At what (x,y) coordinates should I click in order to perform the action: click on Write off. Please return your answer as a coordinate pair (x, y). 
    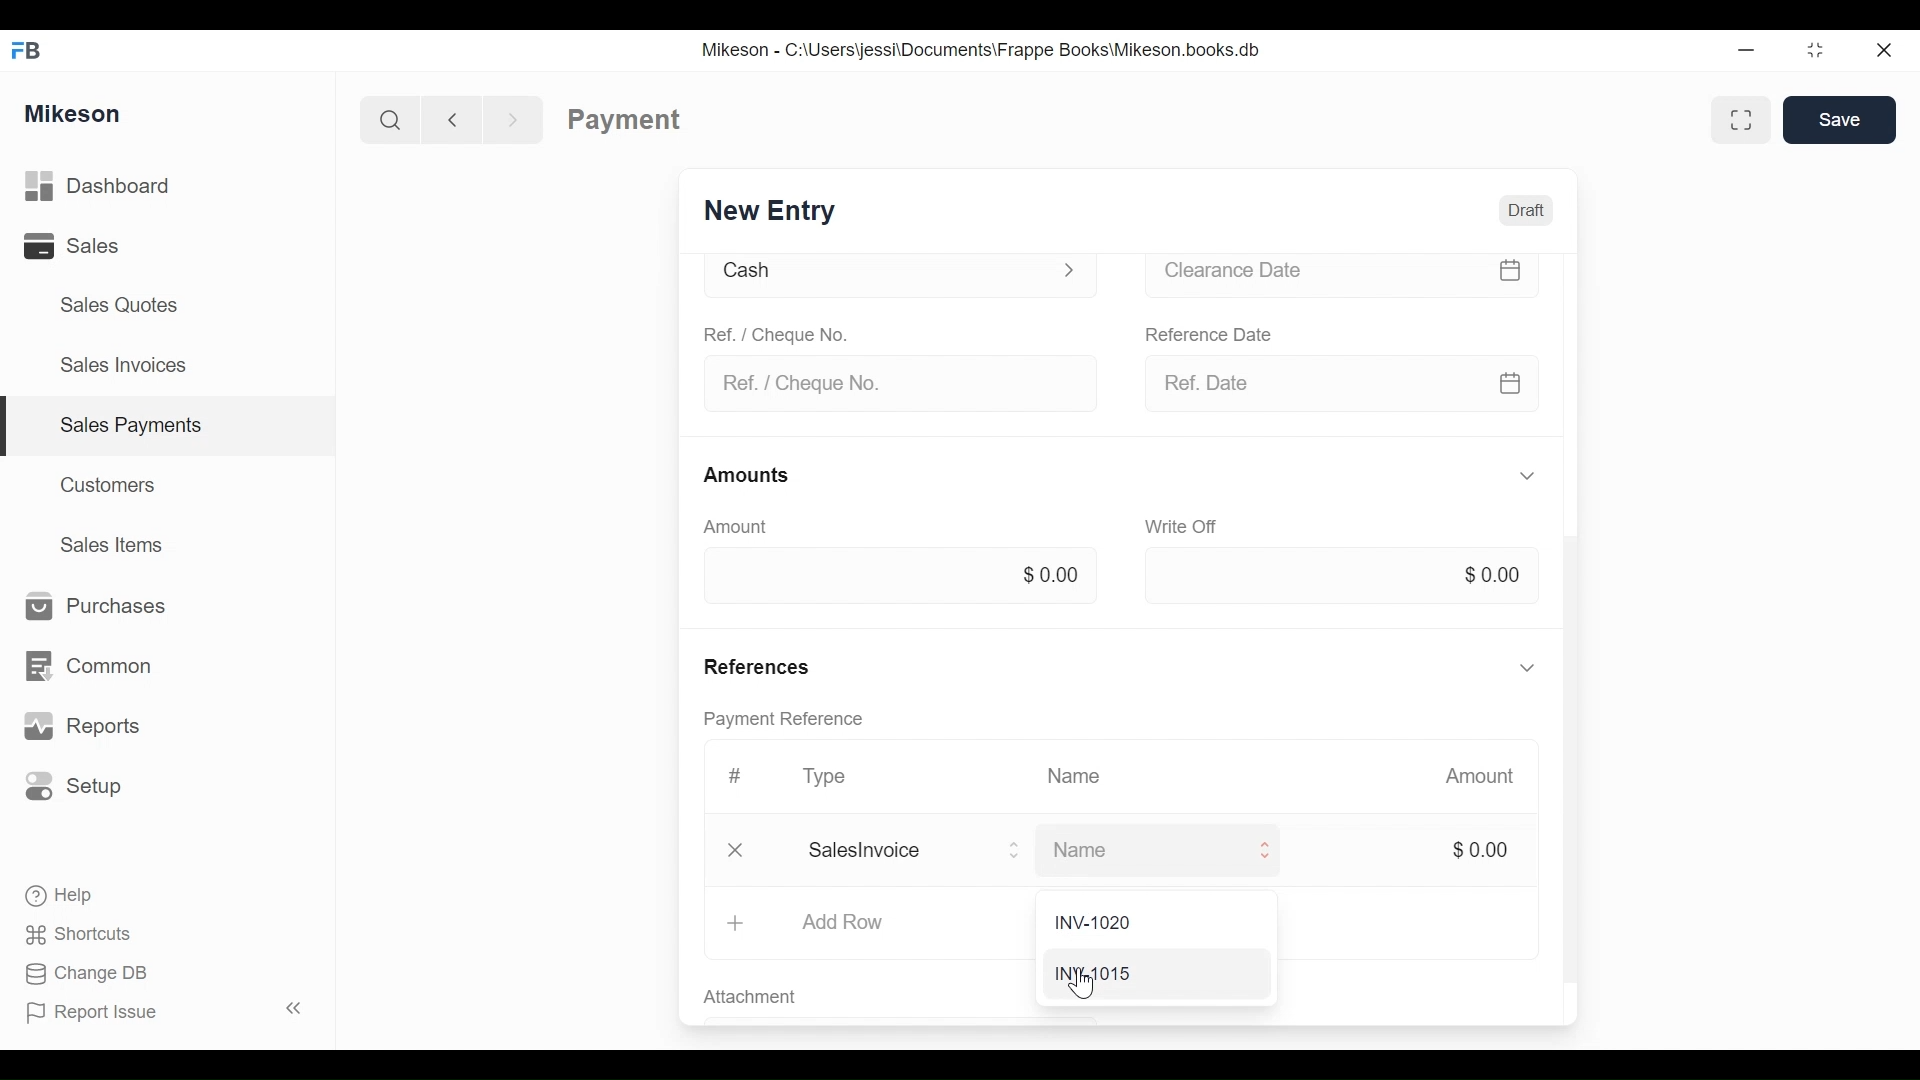
    Looking at the image, I should click on (1184, 529).